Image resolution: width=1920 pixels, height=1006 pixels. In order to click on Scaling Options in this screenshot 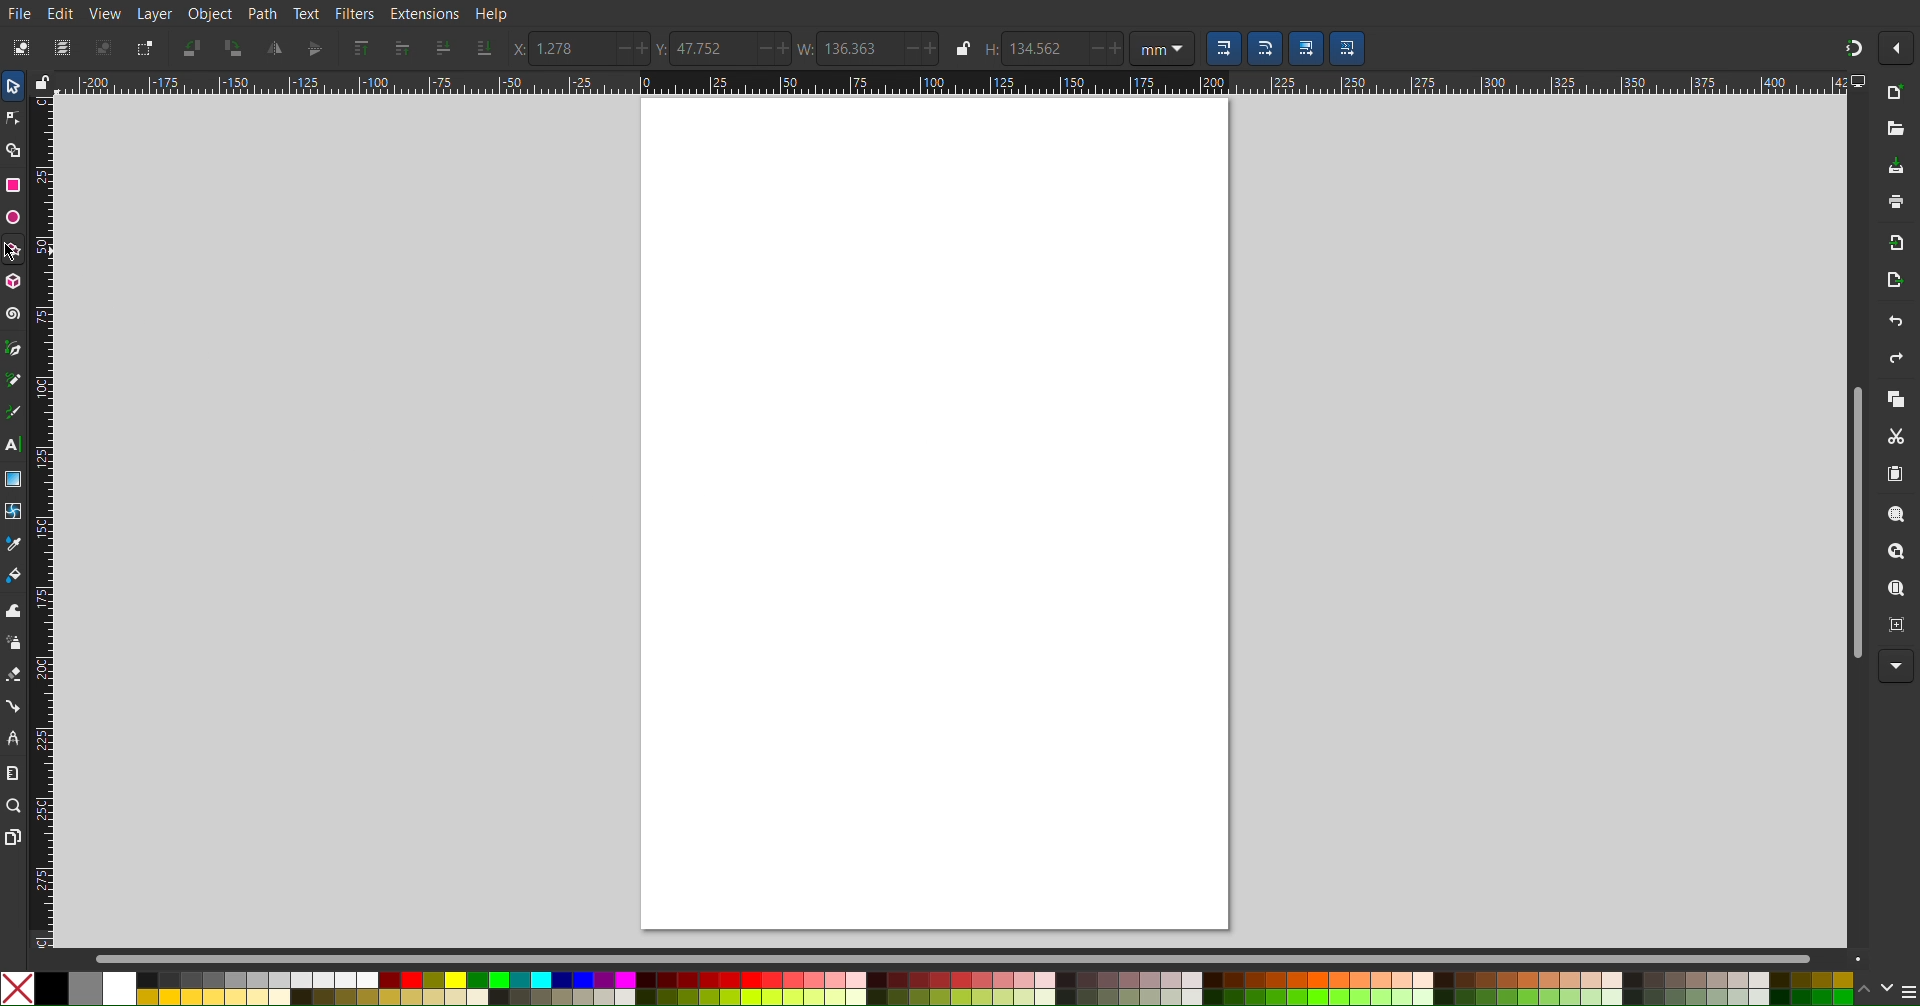, I will do `click(1265, 50)`.